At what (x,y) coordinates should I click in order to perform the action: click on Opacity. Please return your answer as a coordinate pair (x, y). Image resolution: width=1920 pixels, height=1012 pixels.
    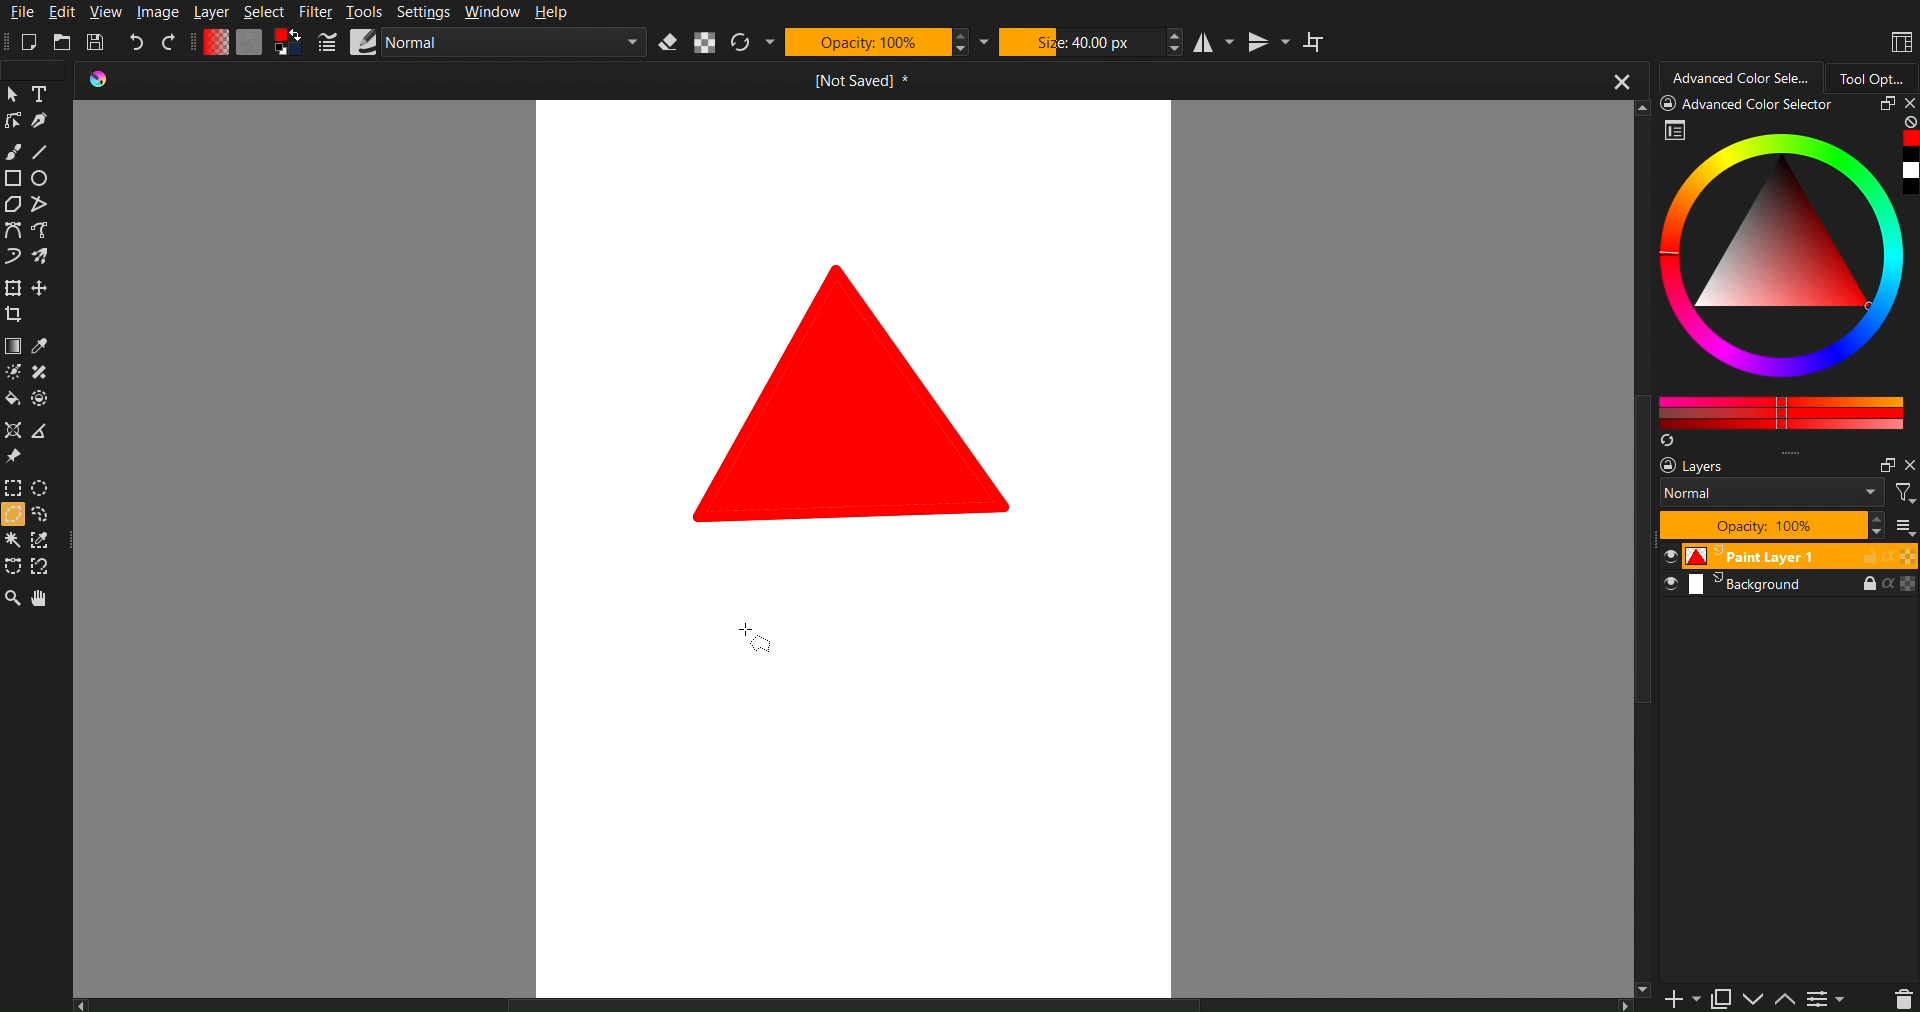
    Looking at the image, I should click on (866, 40).